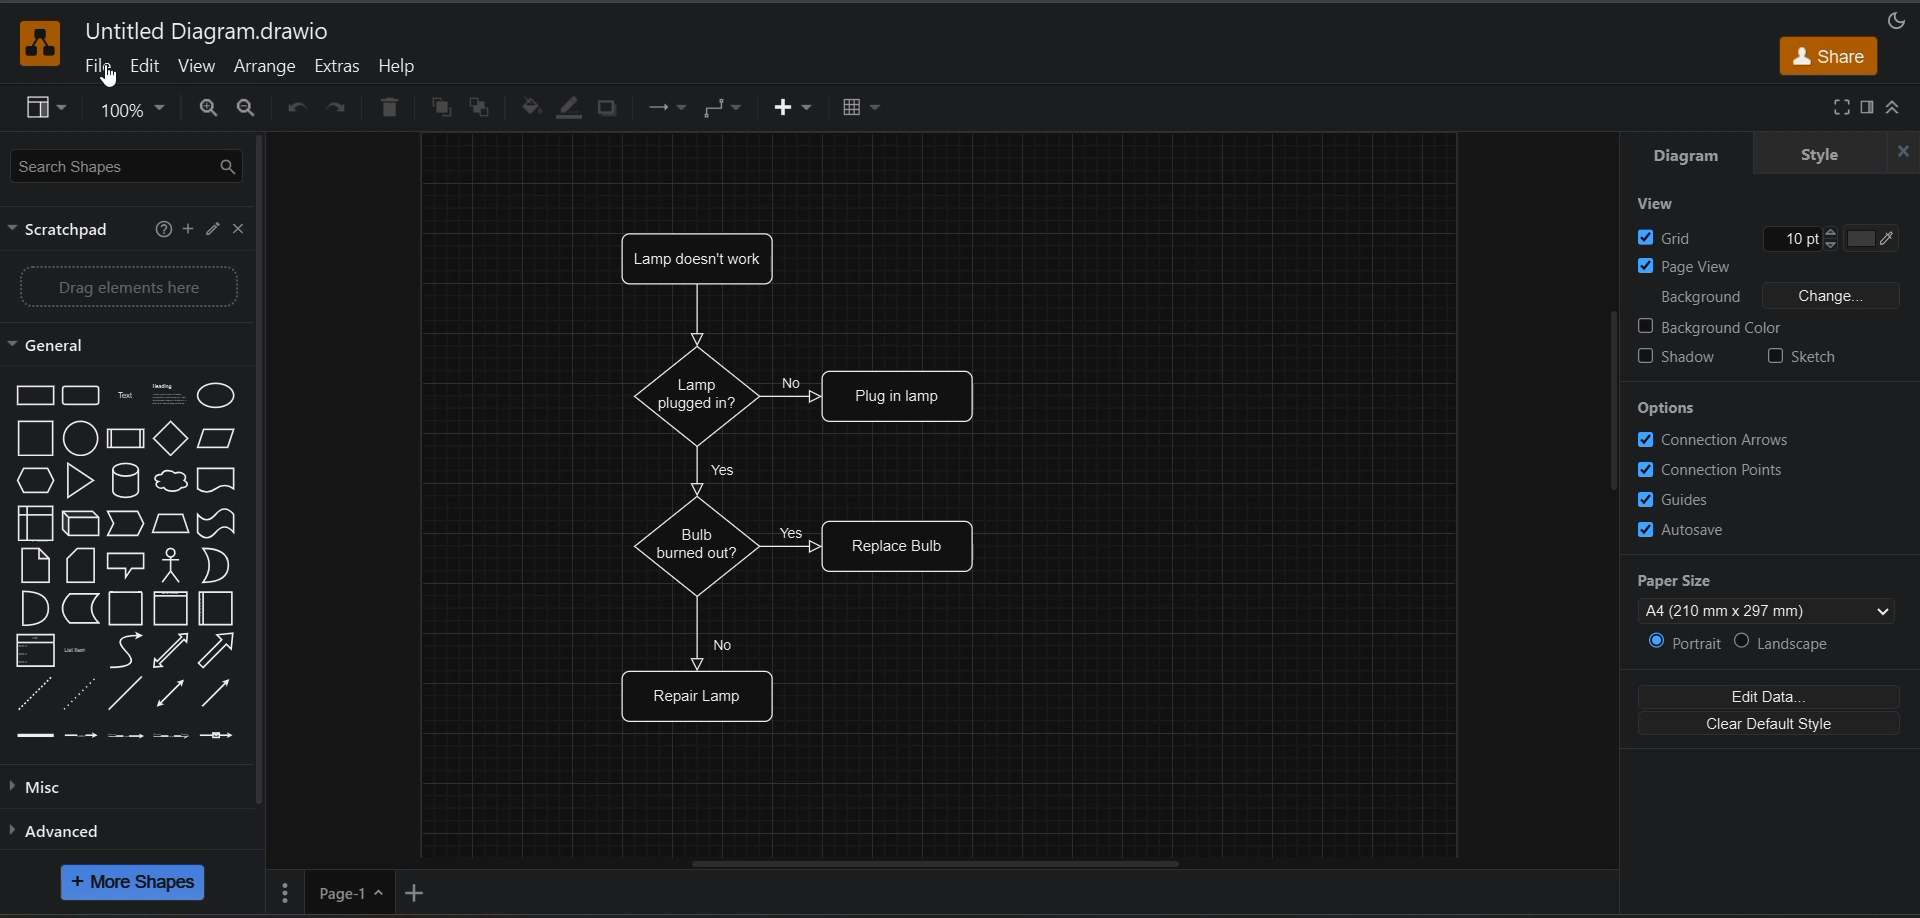 This screenshot has width=1920, height=918. Describe the element at coordinates (526, 108) in the screenshot. I see `fill color` at that location.